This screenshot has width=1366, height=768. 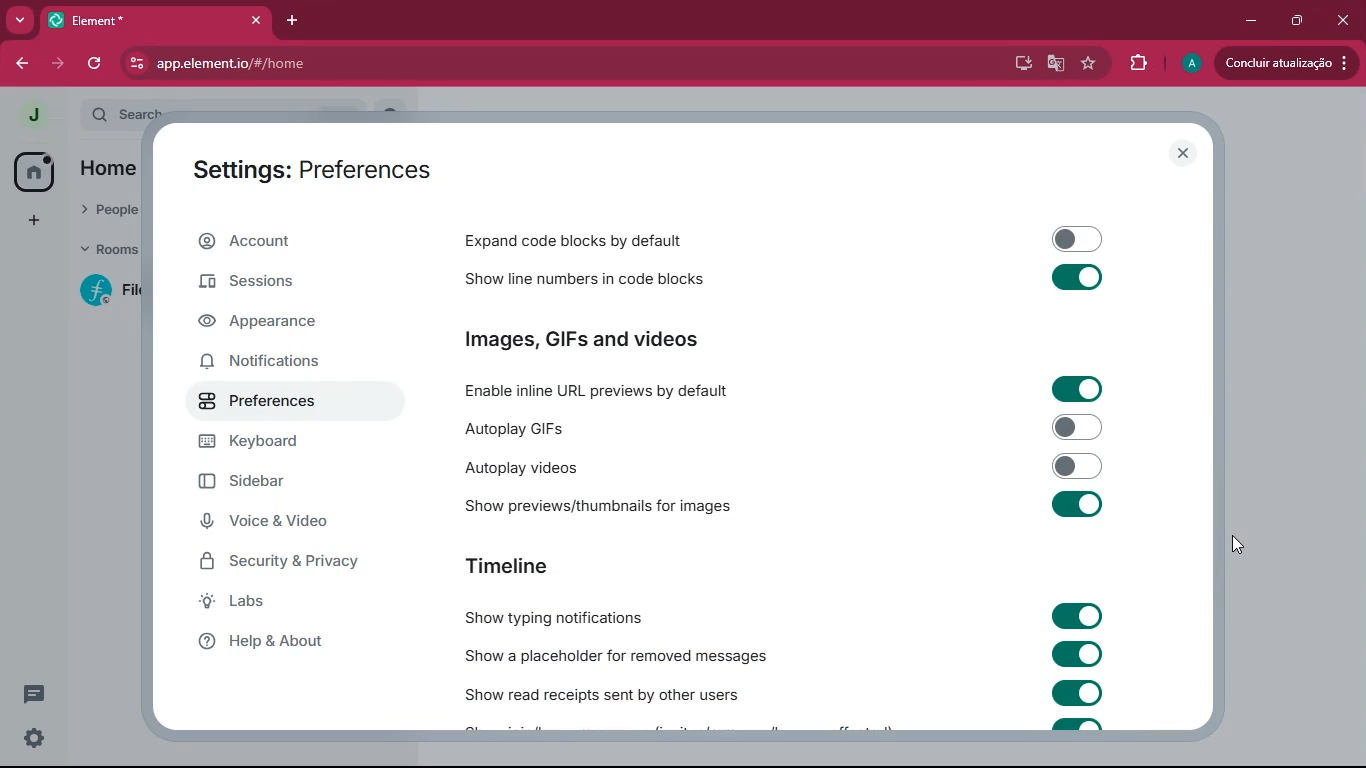 I want to click on show read receipts sent by other users, so click(x=603, y=691).